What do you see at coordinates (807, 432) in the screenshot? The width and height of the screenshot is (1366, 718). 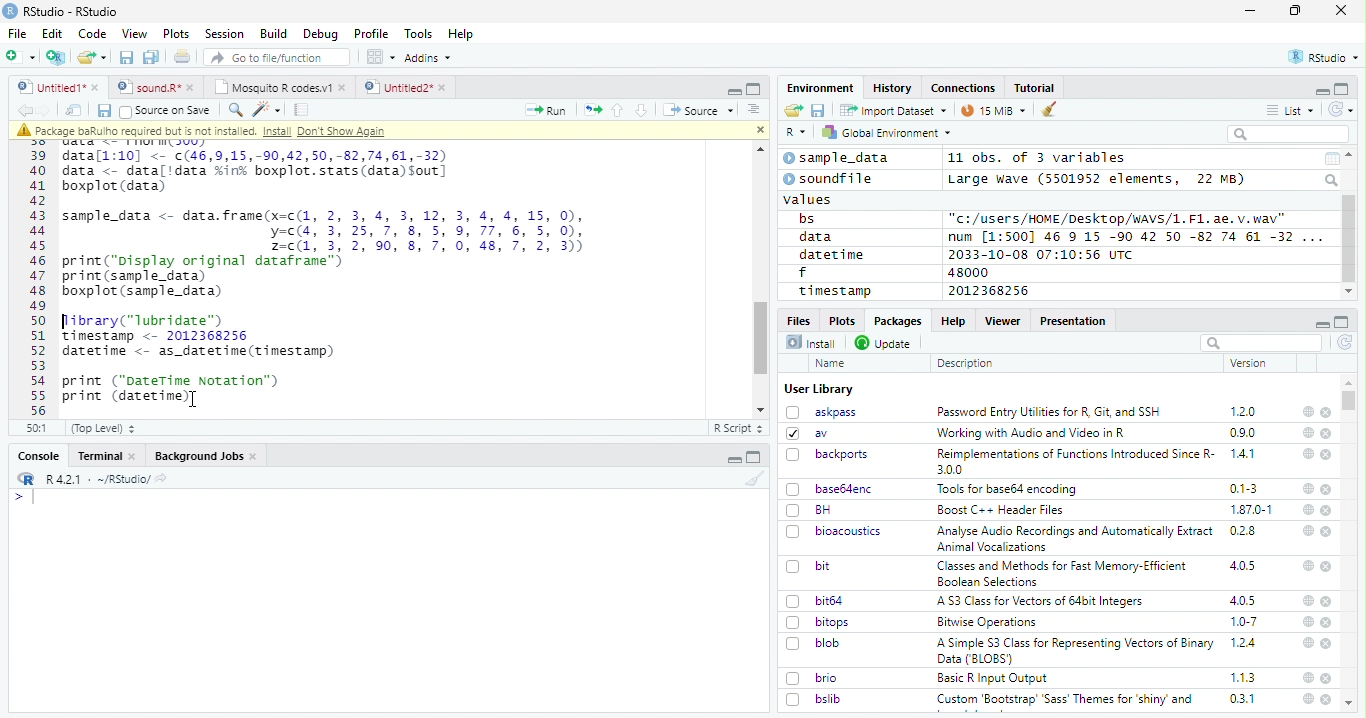 I see `av` at bounding box center [807, 432].